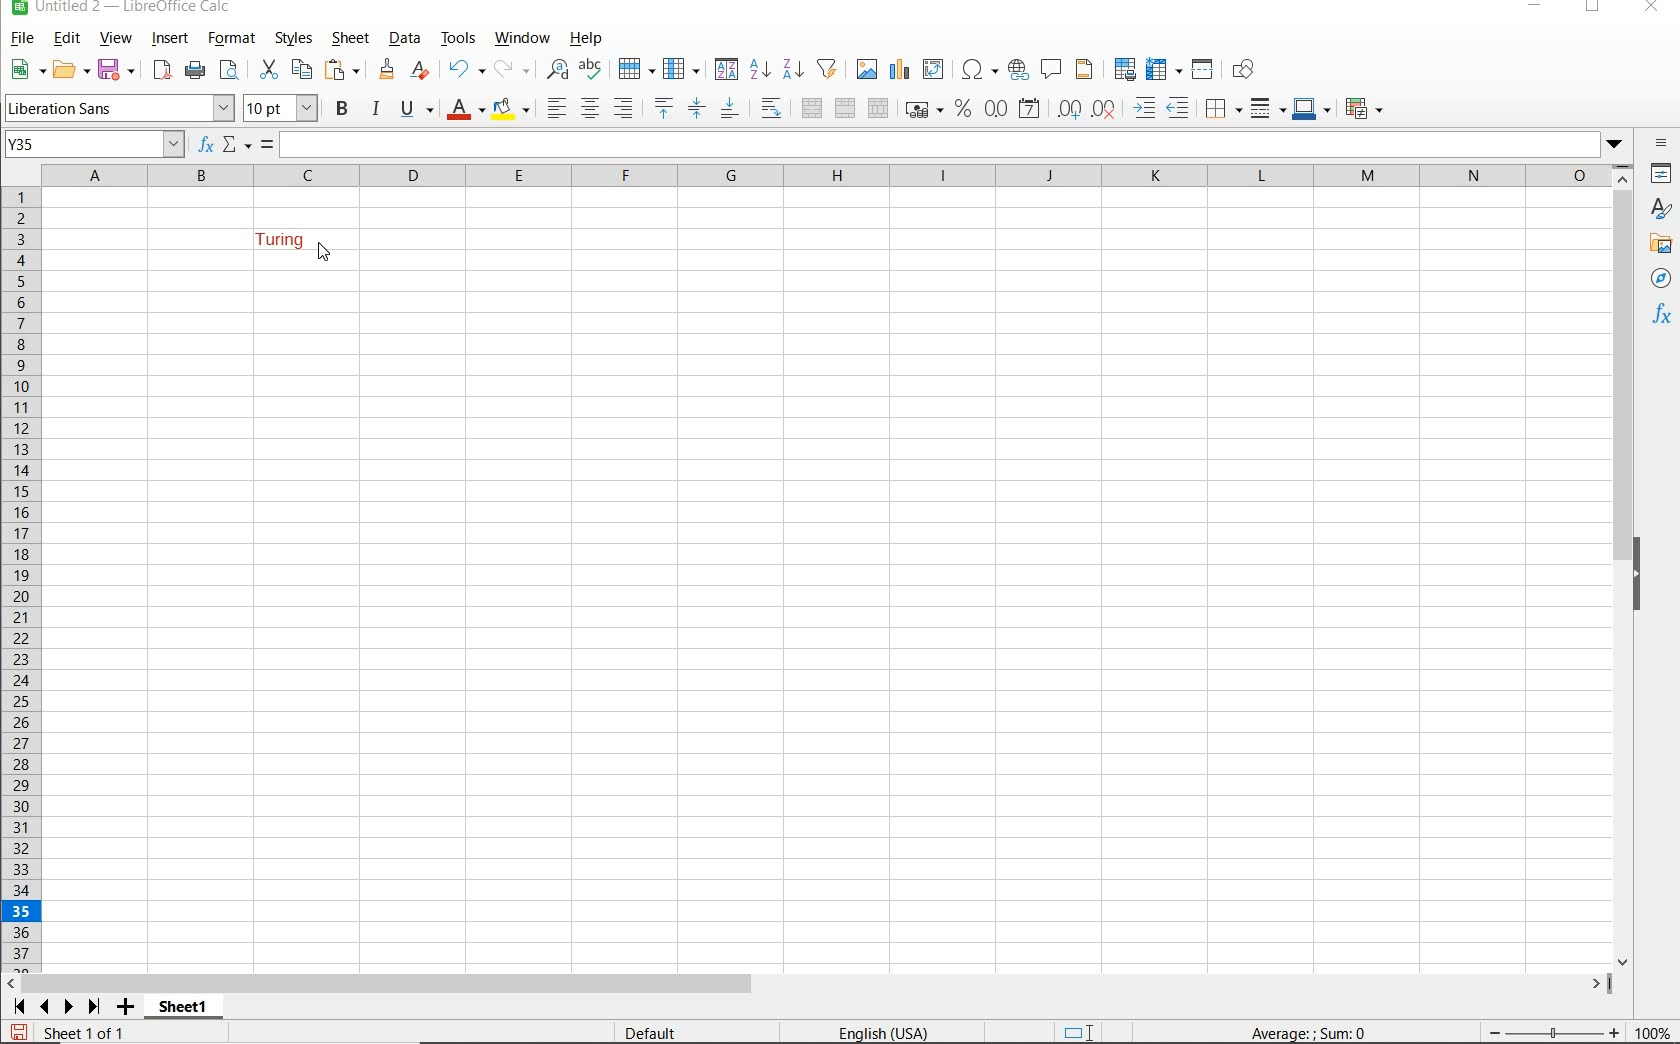 The width and height of the screenshot is (1680, 1044). What do you see at coordinates (725, 69) in the screenshot?
I see `SORT` at bounding box center [725, 69].